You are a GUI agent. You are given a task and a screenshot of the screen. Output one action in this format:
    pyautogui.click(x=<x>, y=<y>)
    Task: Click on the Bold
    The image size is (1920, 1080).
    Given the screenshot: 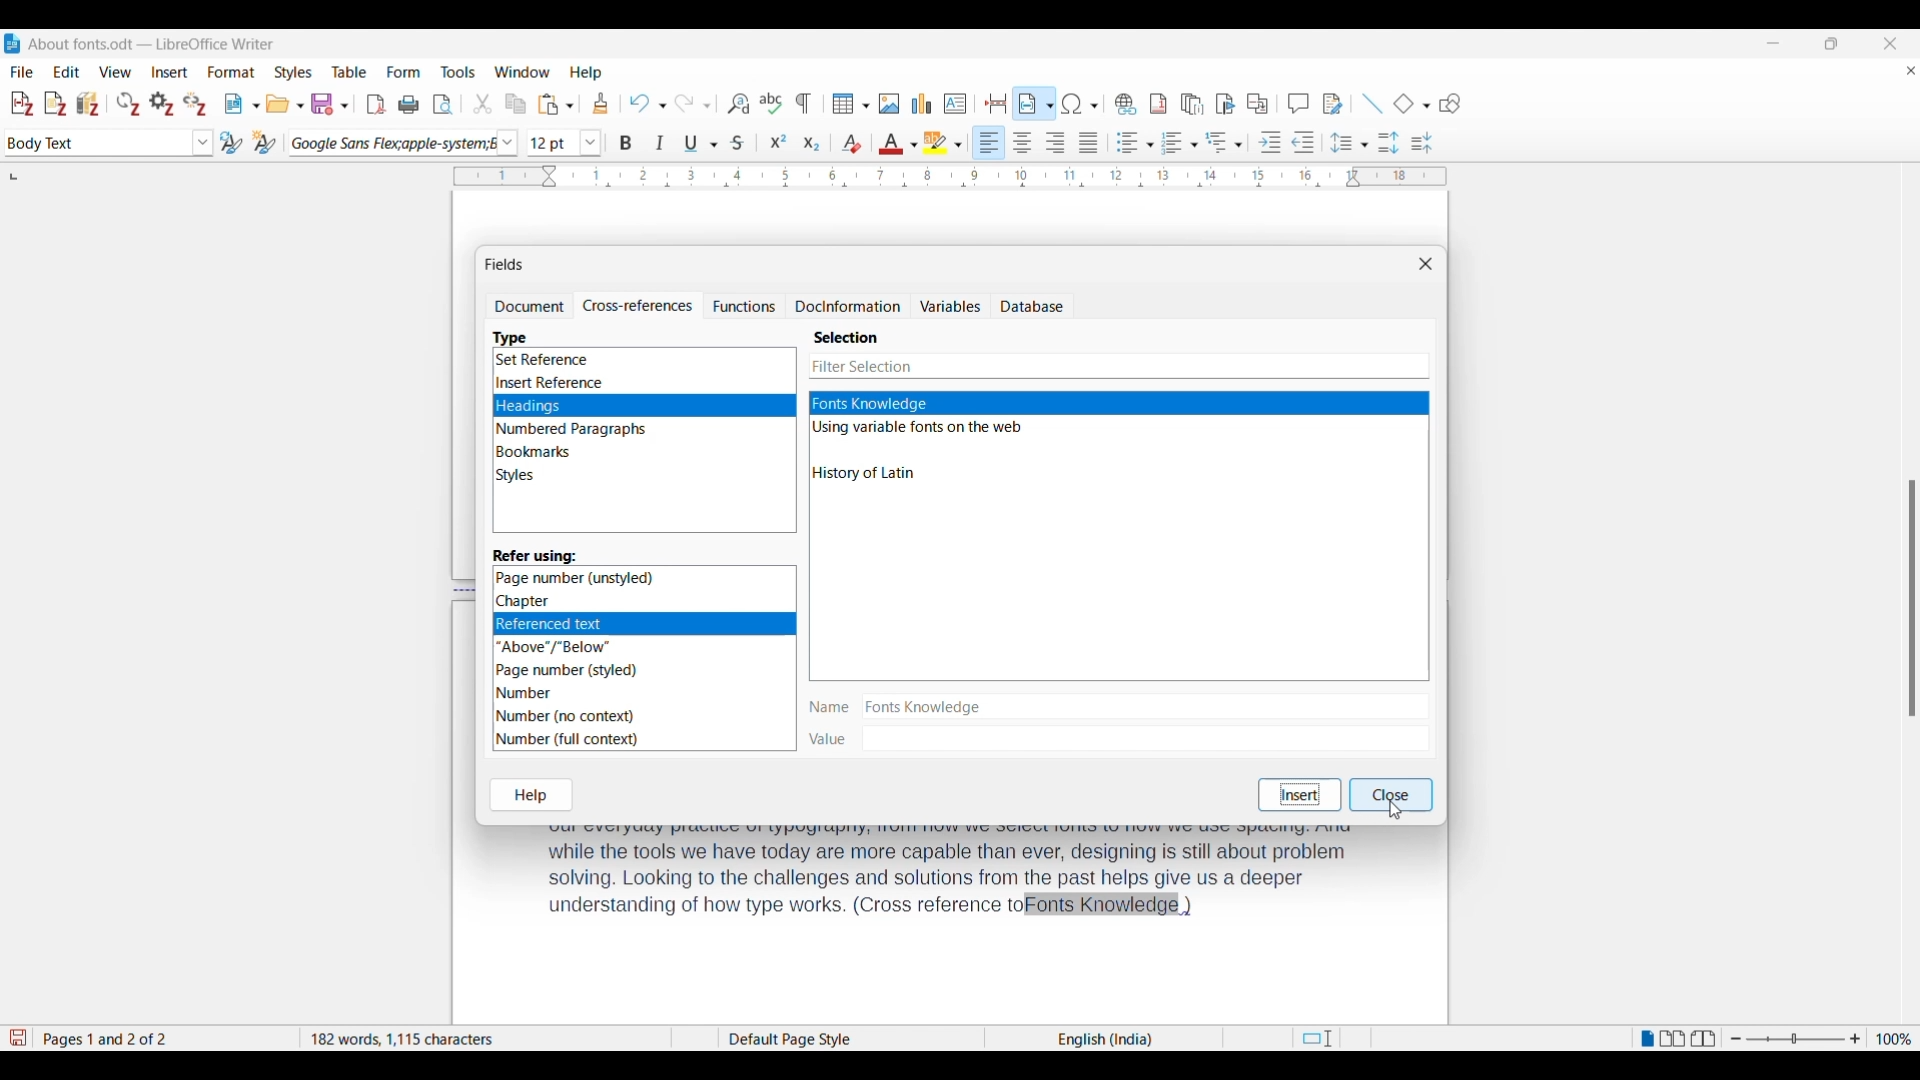 What is the action you would take?
    pyautogui.click(x=626, y=144)
    